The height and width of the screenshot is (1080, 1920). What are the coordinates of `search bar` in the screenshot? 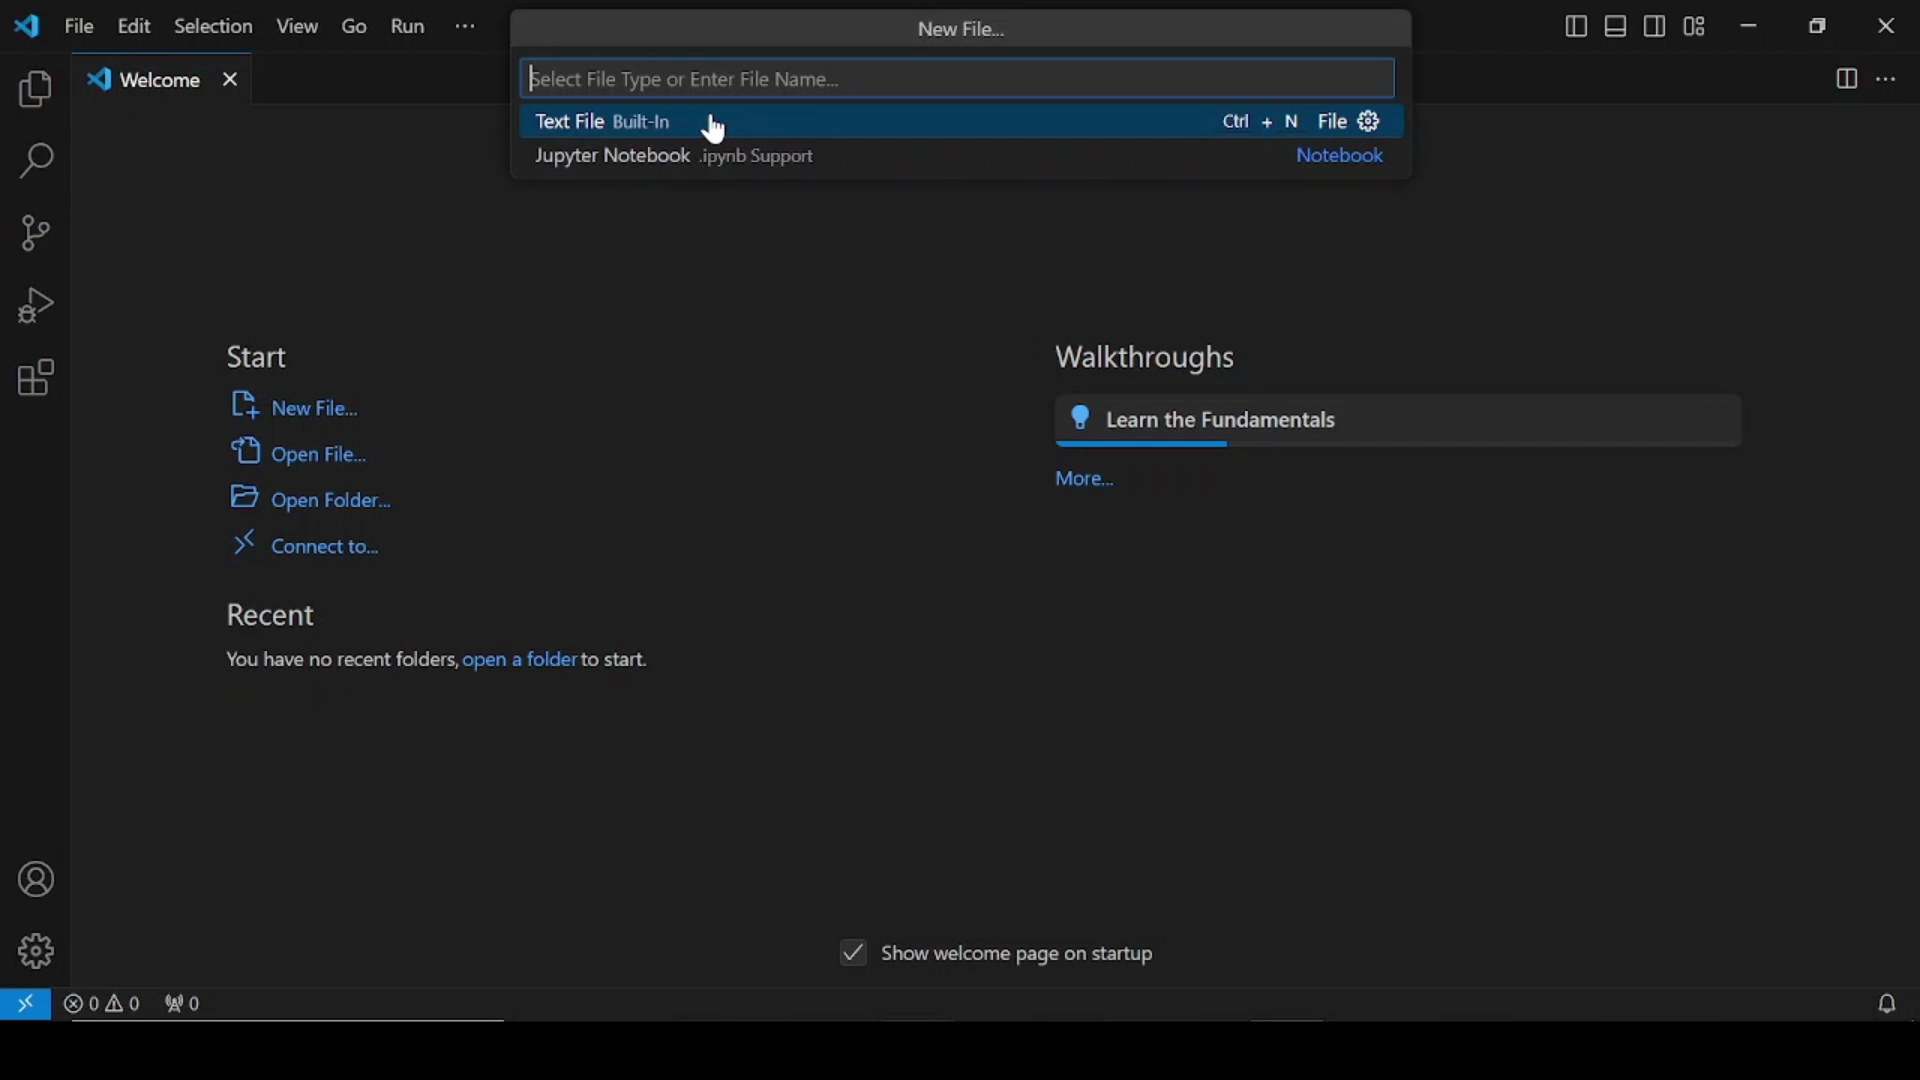 It's located at (1002, 26).